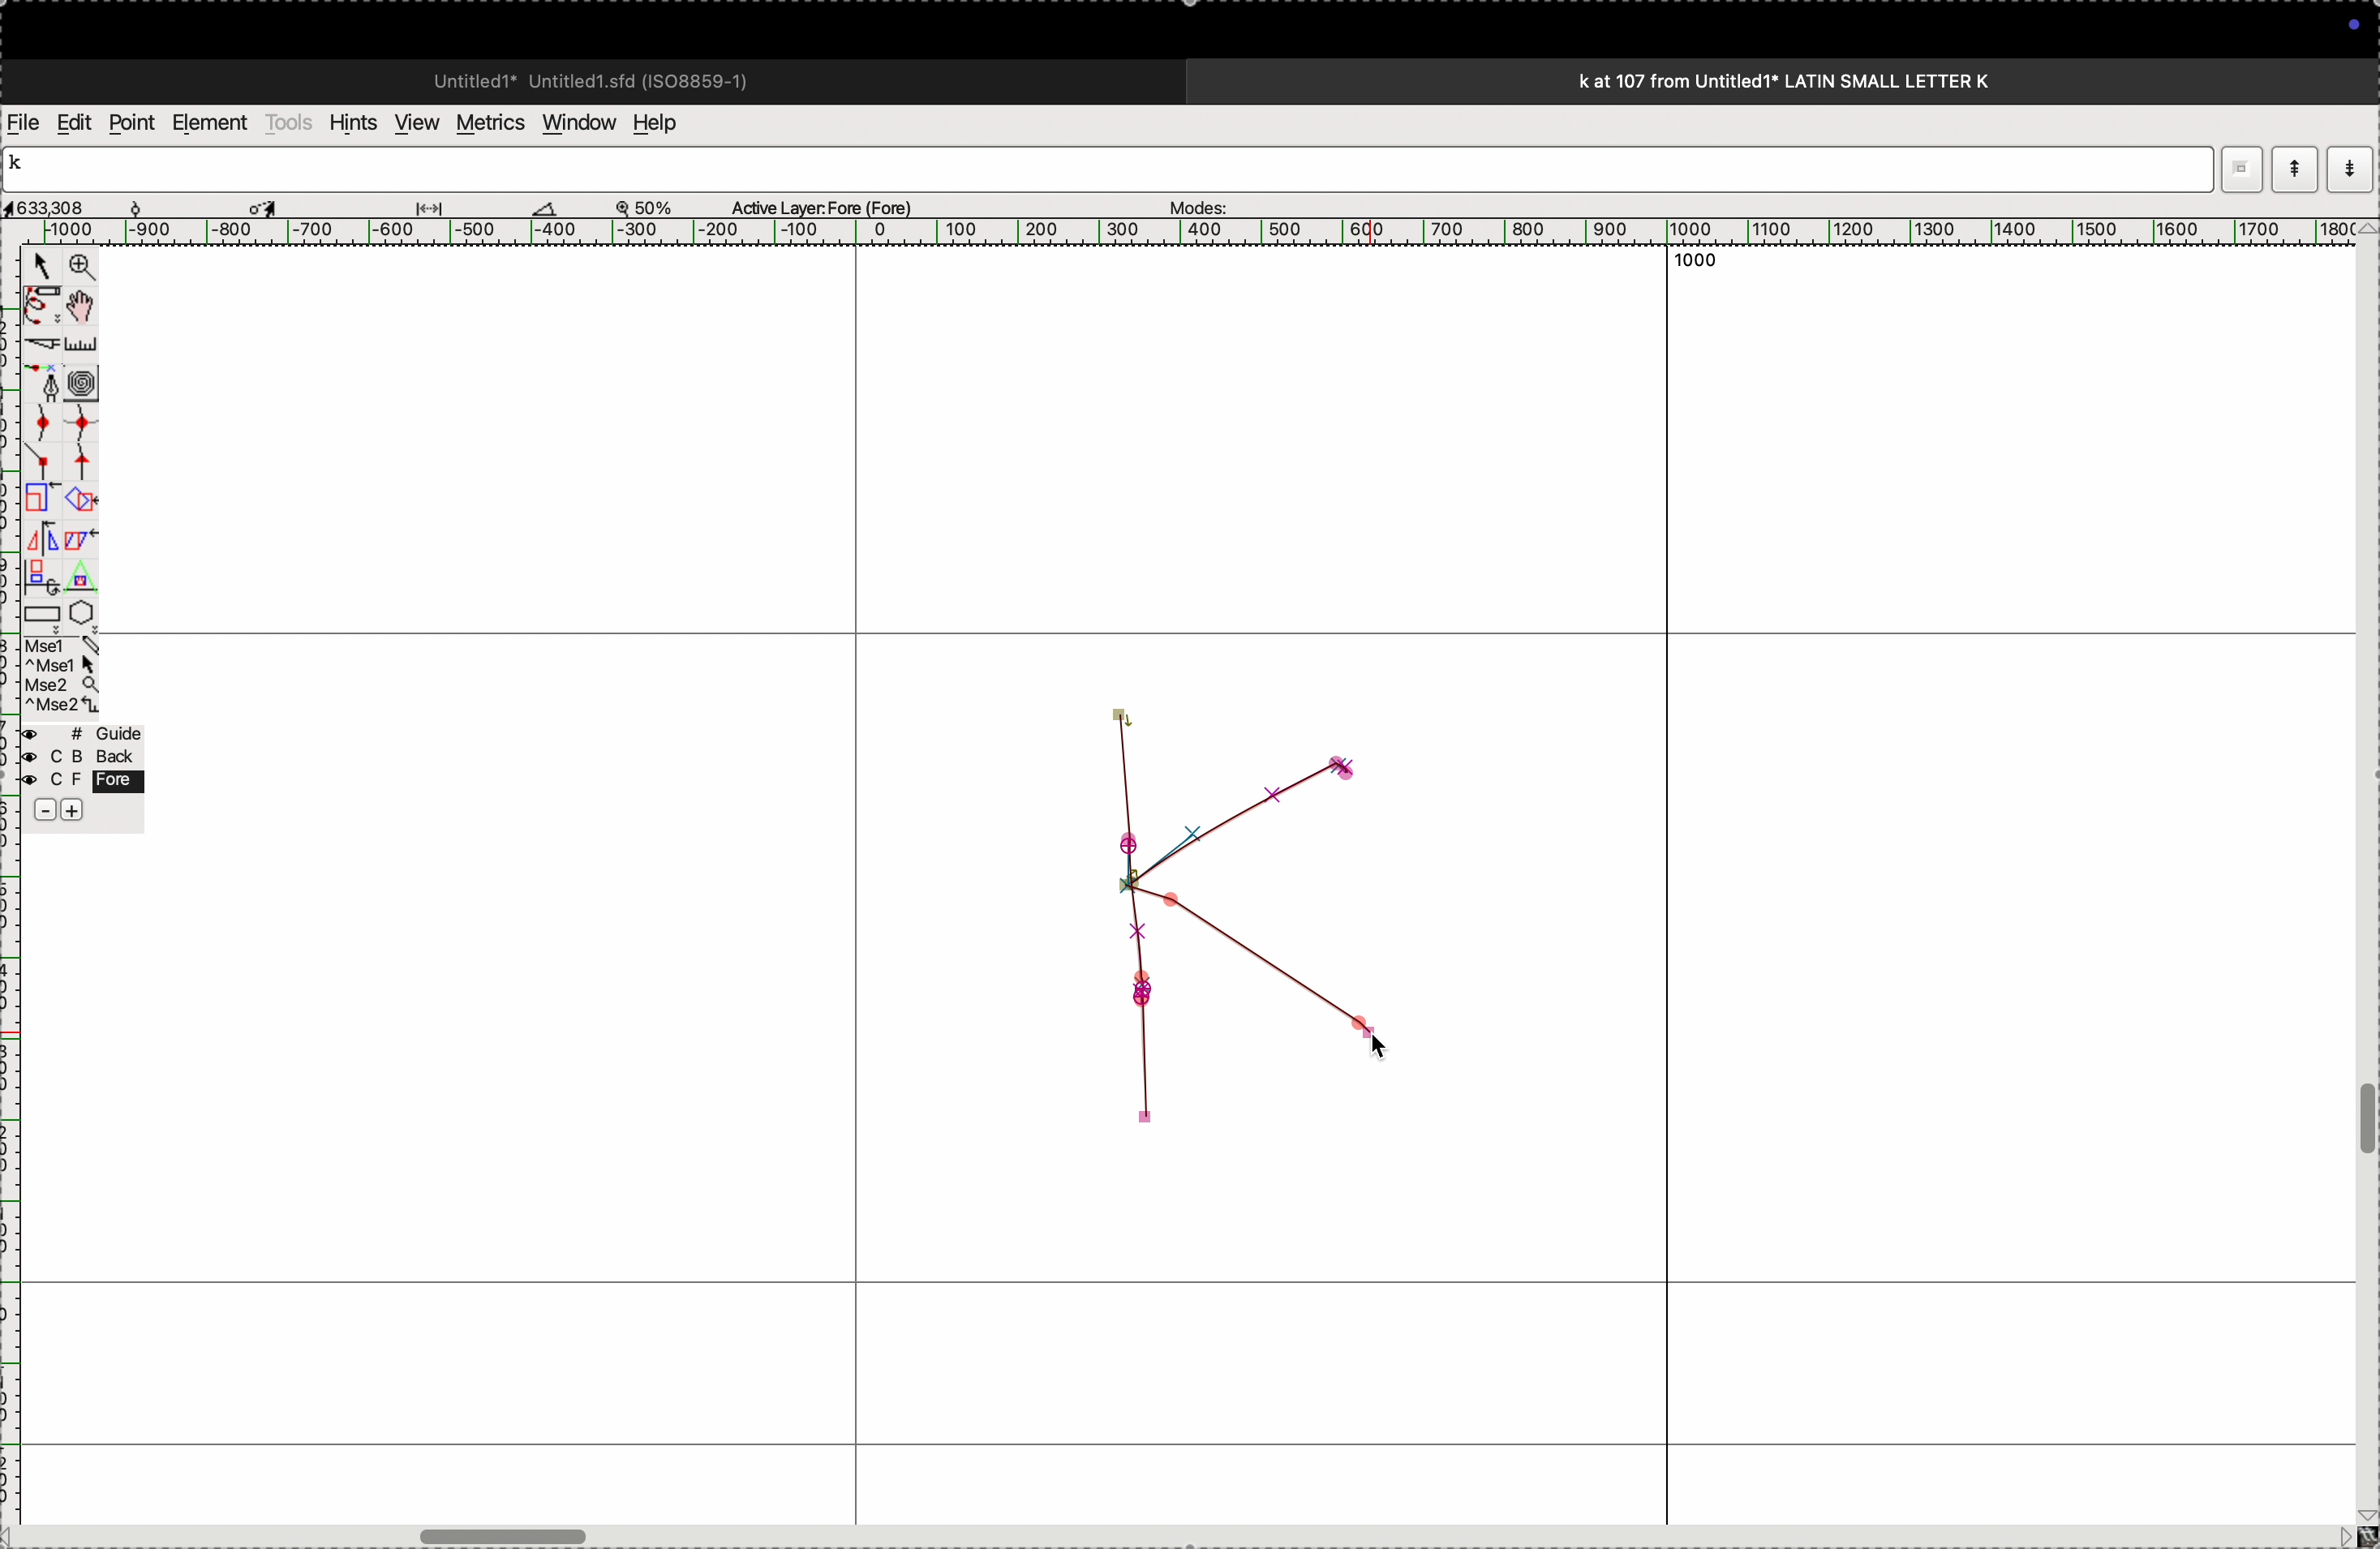  Describe the element at coordinates (81, 774) in the screenshot. I see `Guide` at that location.